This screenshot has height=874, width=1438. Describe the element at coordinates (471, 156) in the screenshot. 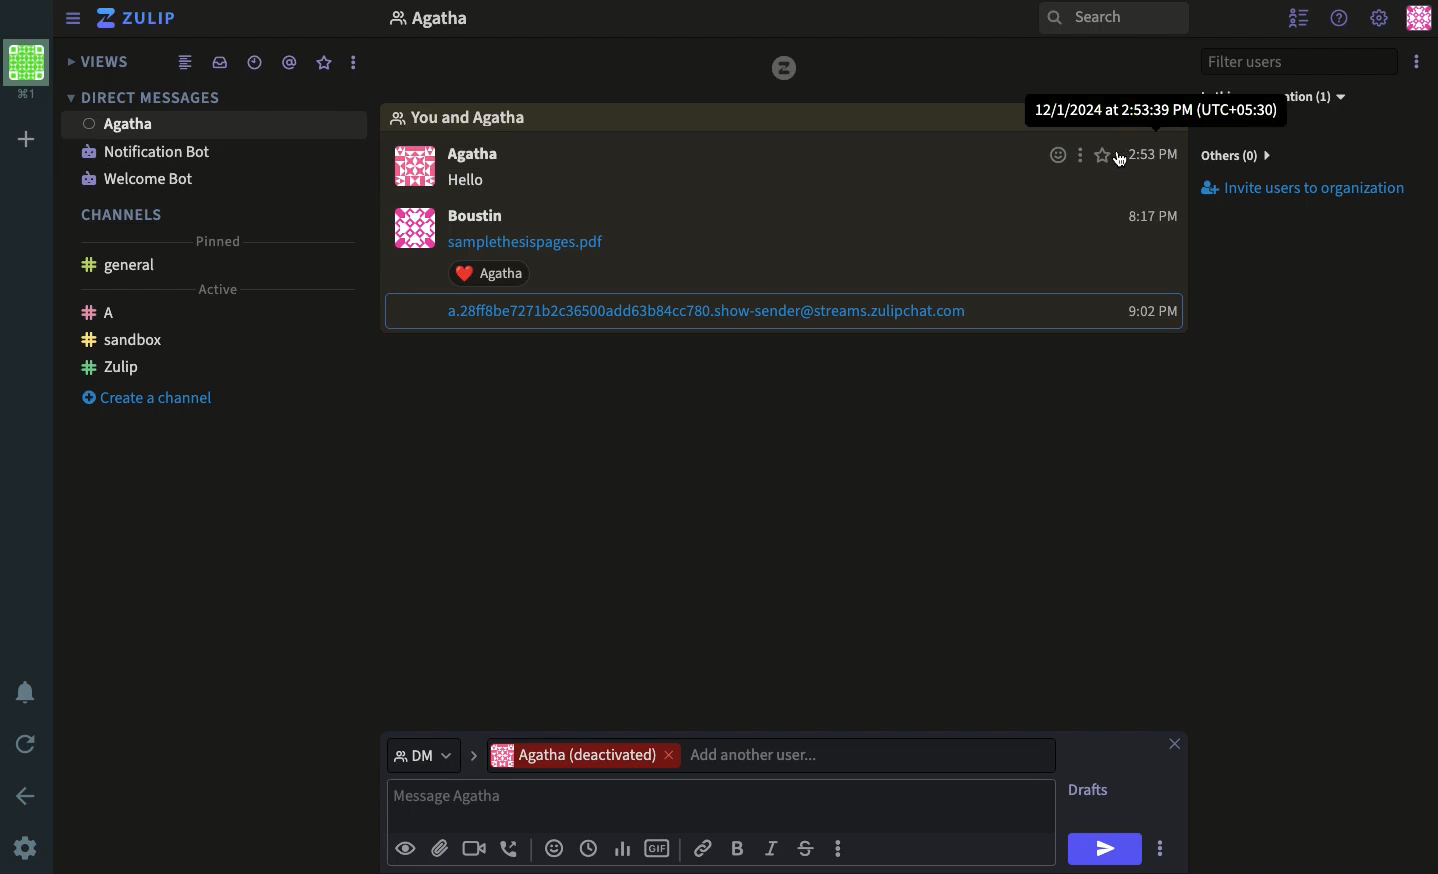

I see `User` at that location.